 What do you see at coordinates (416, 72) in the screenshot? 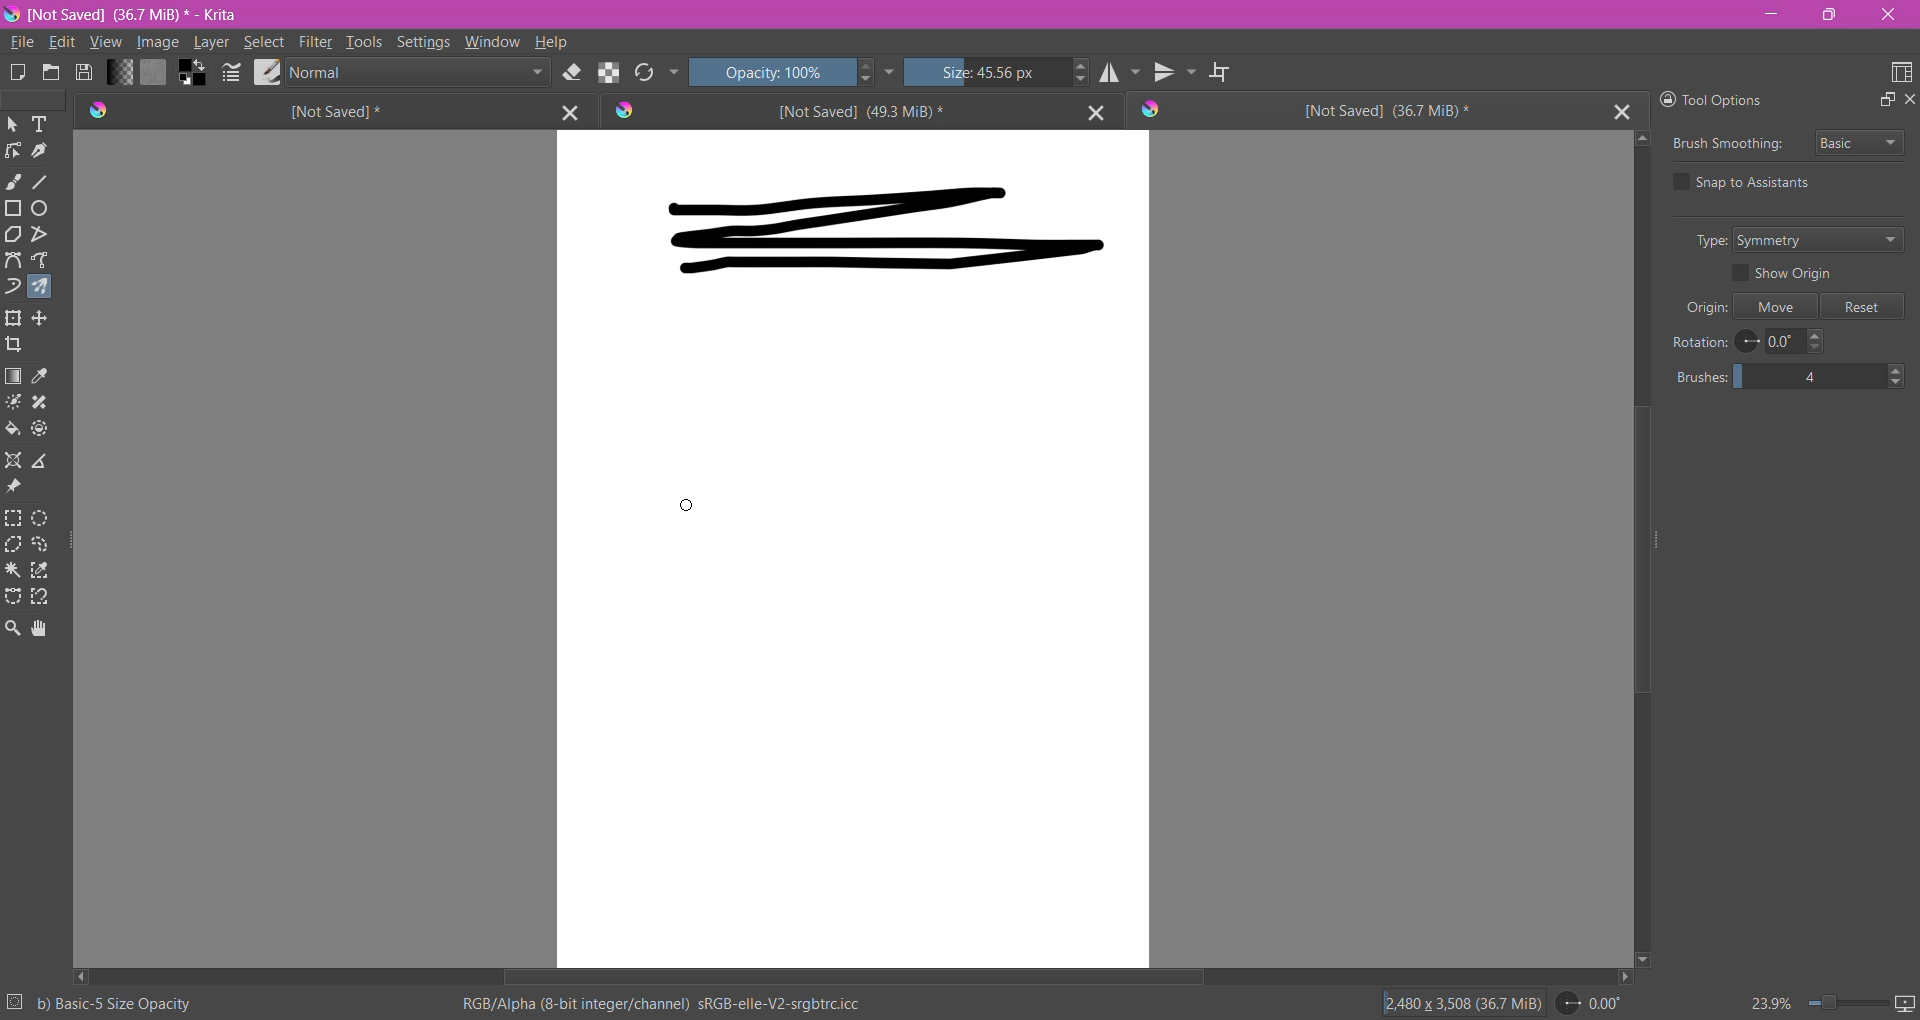
I see `Blending Mode` at bounding box center [416, 72].